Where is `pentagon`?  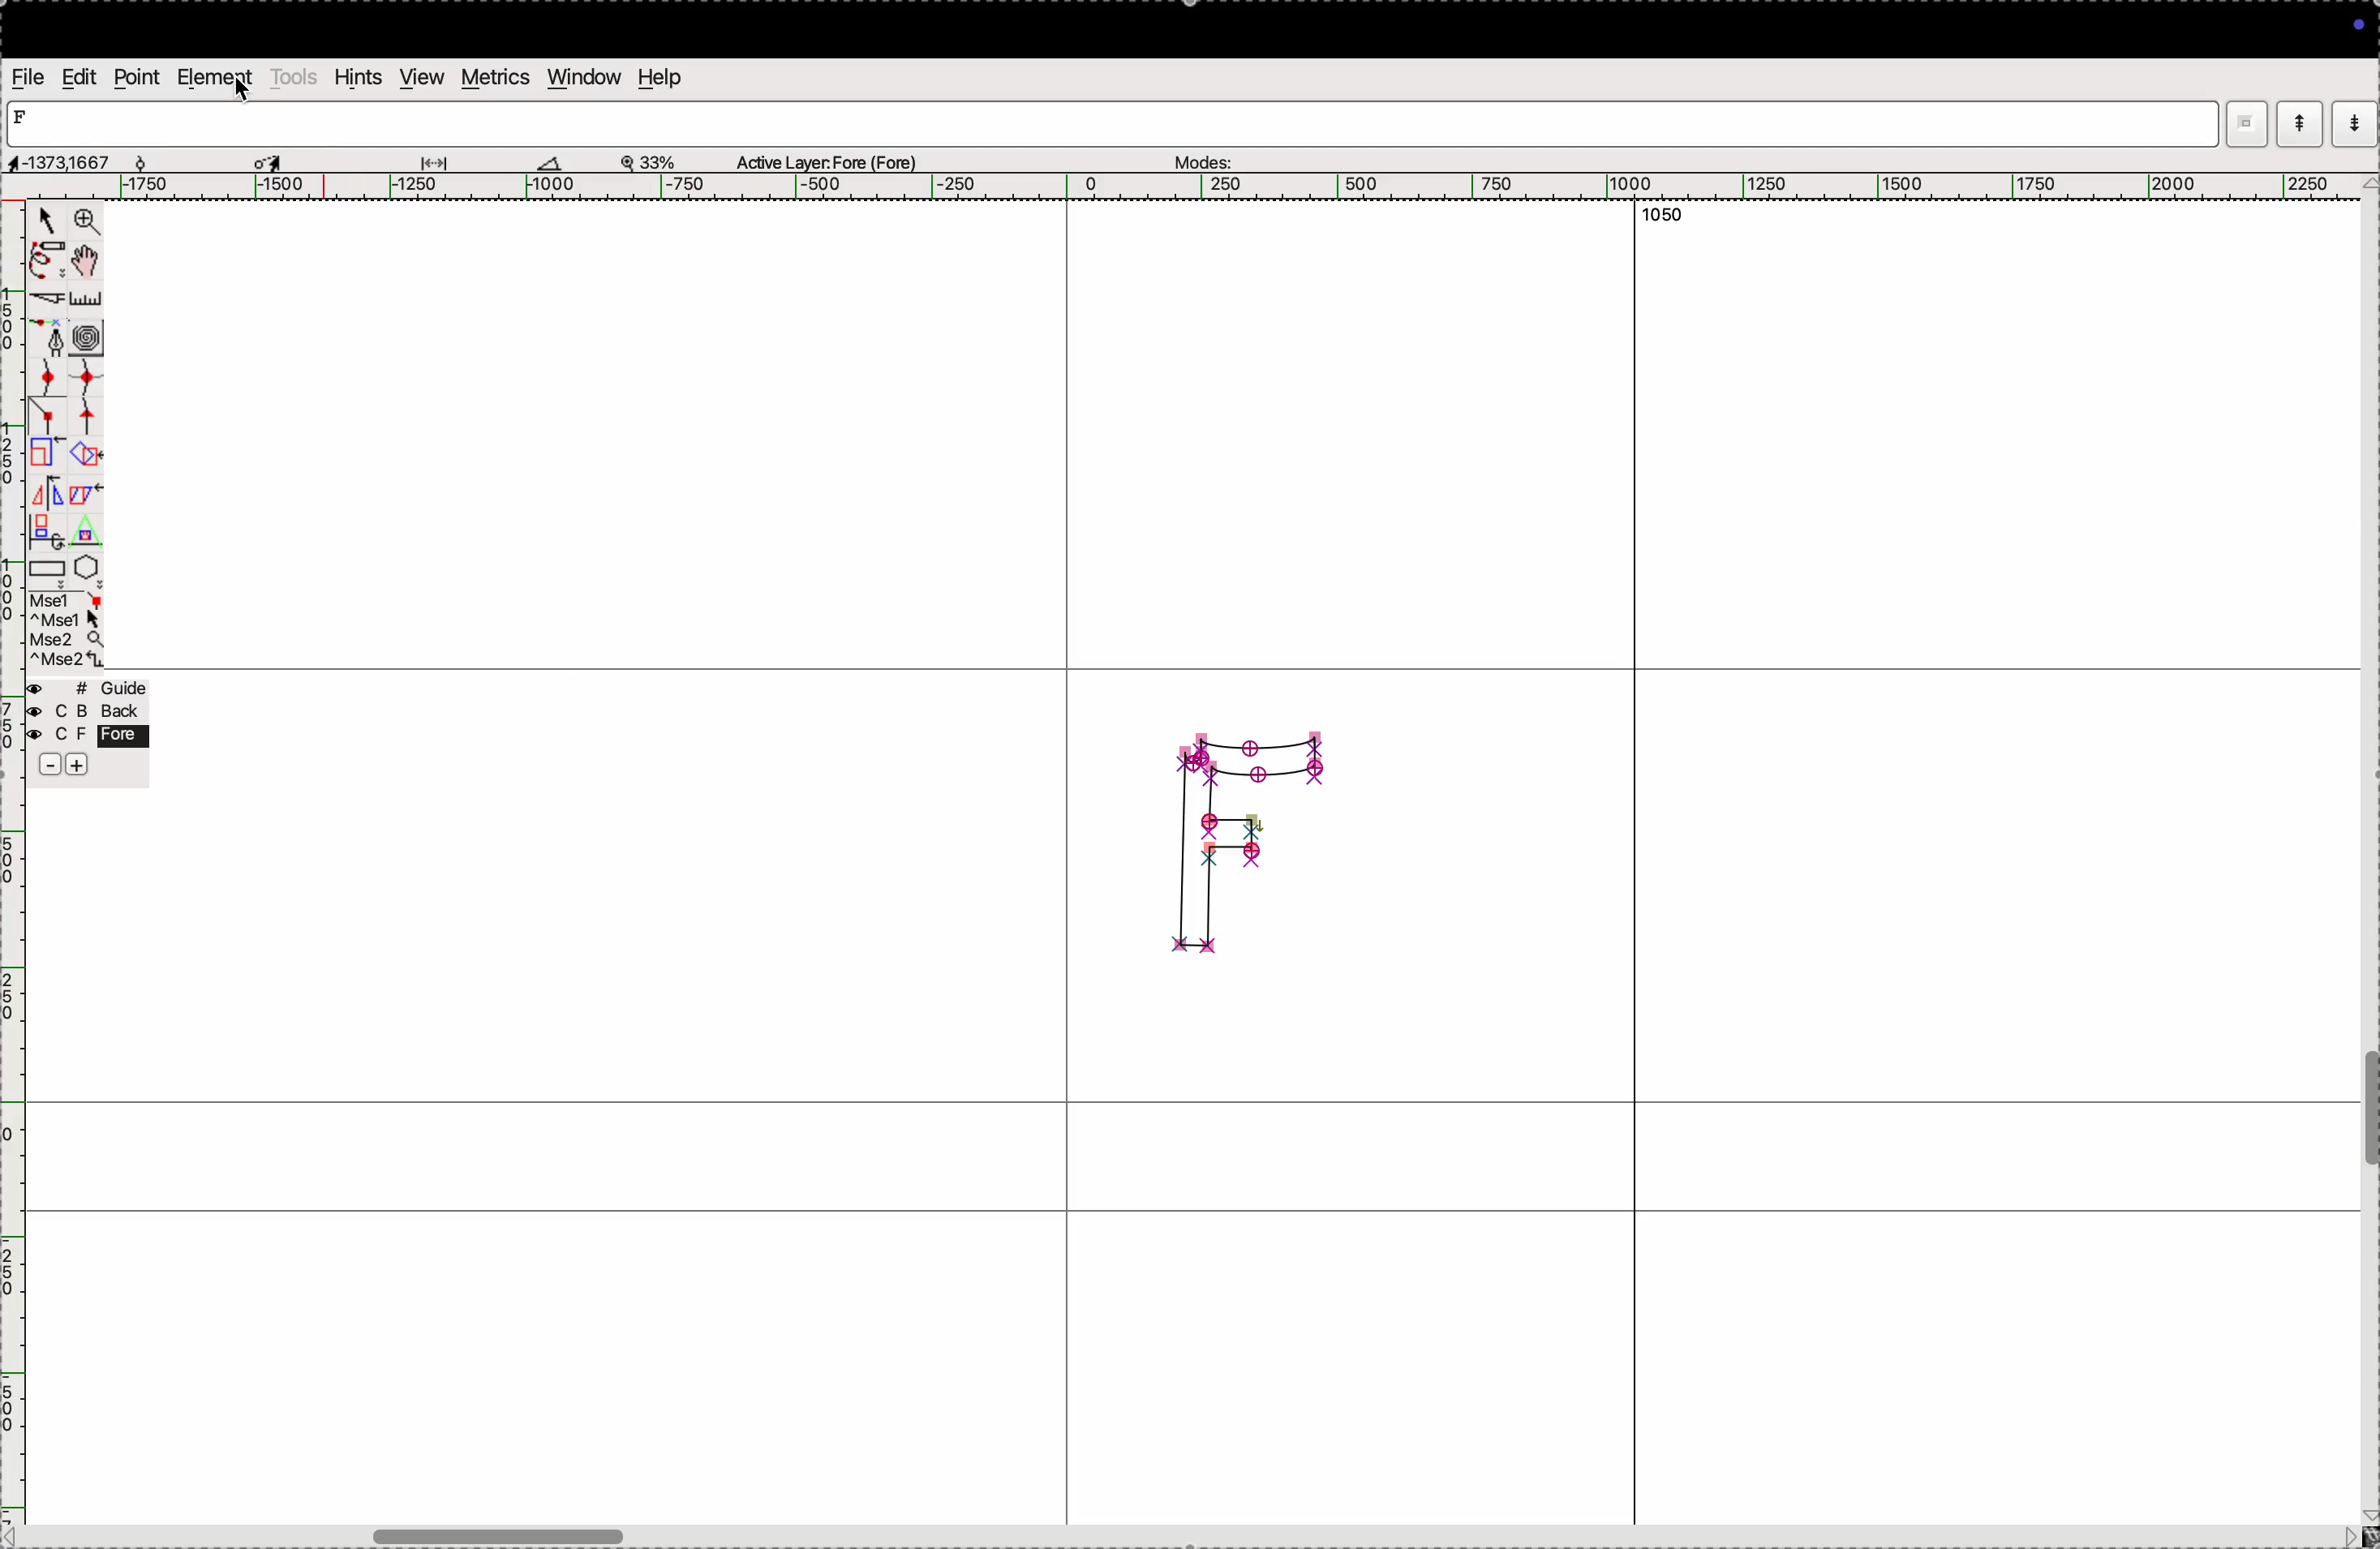
pentagon is located at coordinates (87, 568).